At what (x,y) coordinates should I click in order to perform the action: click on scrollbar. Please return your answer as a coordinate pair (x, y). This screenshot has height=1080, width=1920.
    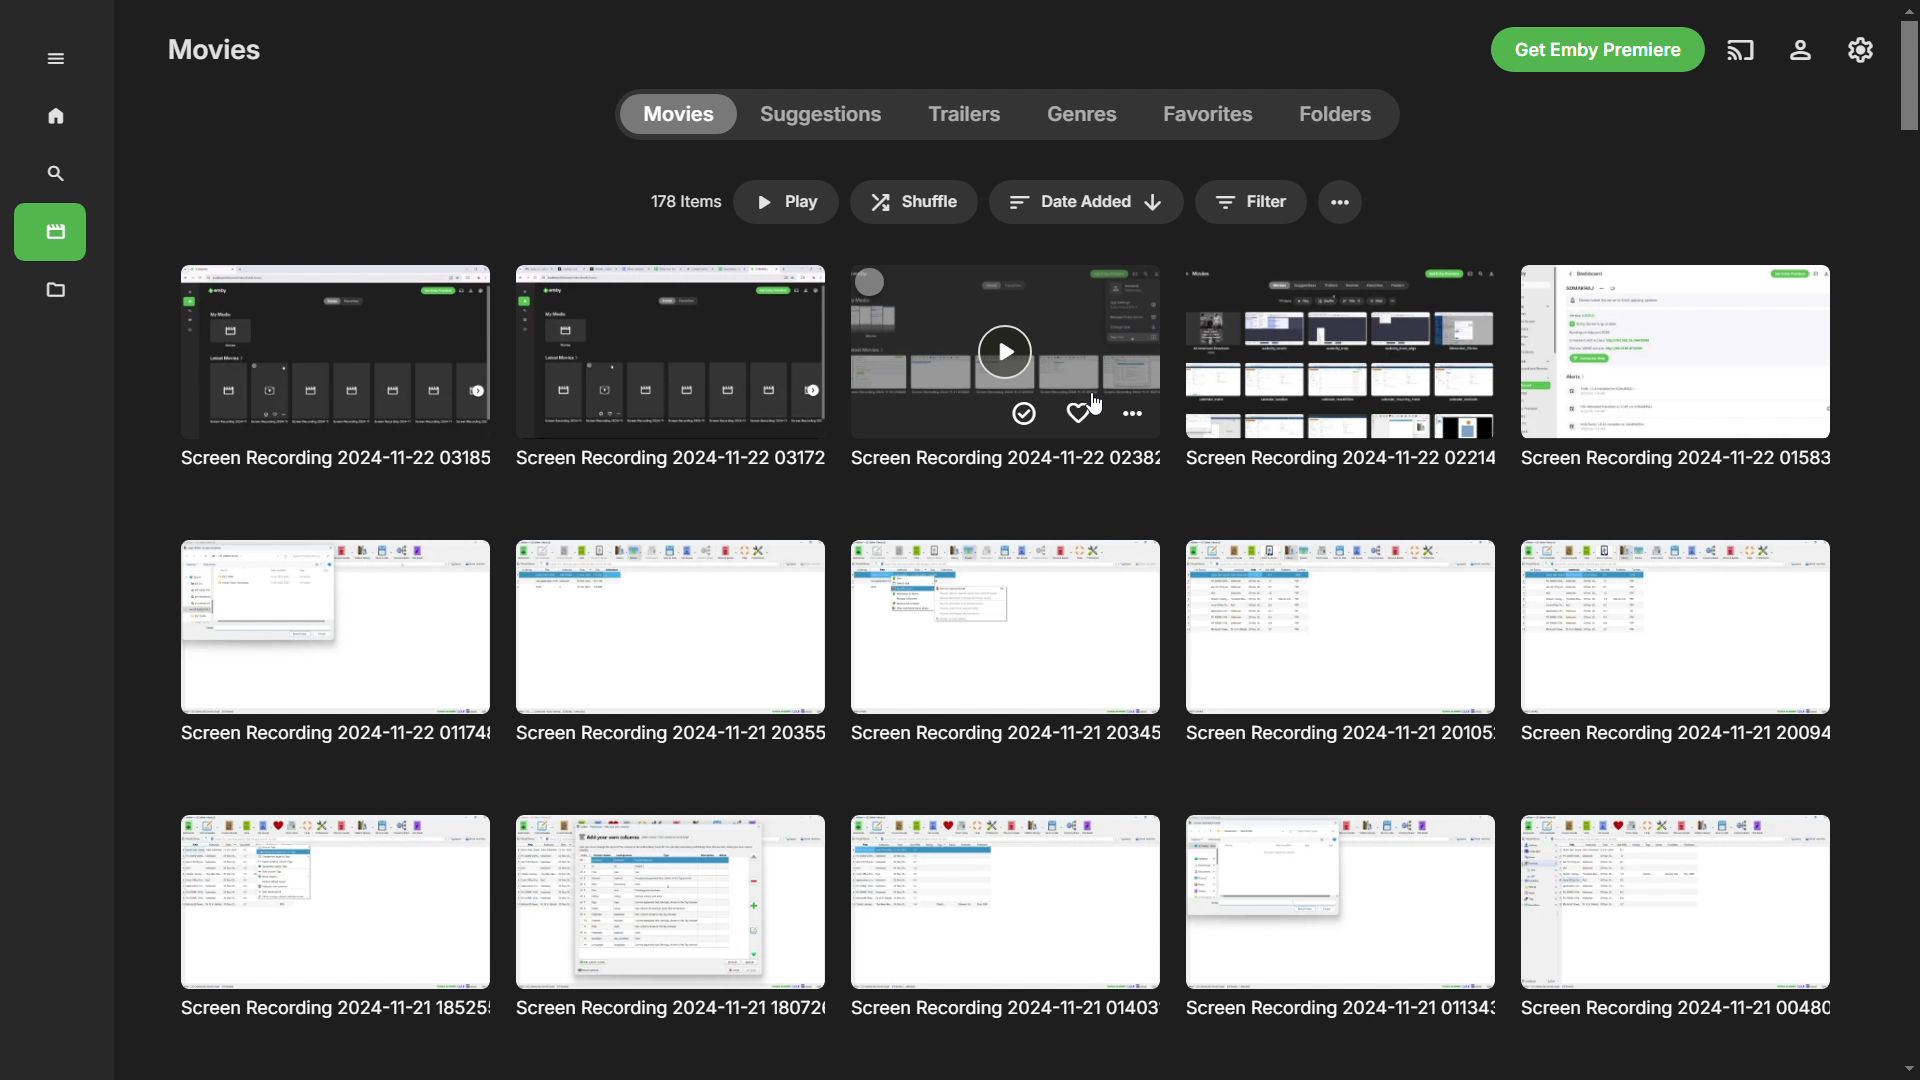
    Looking at the image, I should click on (1908, 76).